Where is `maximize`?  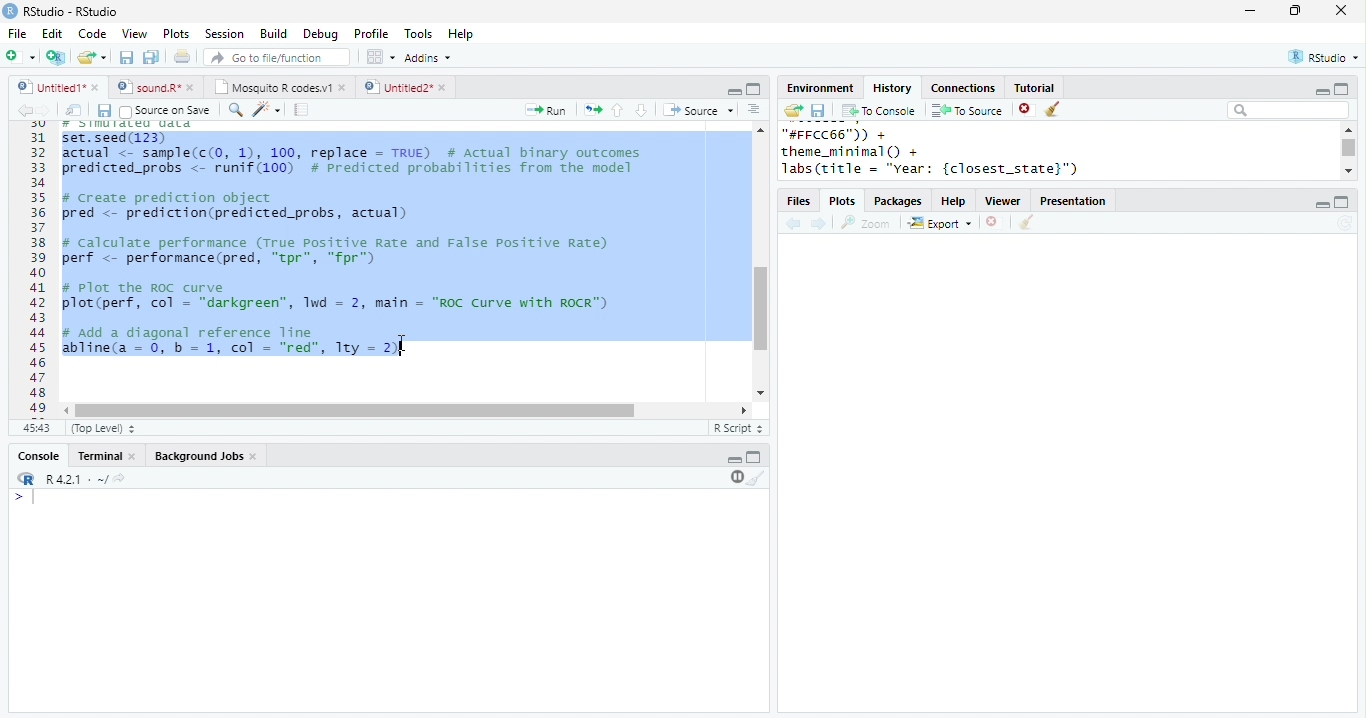 maximize is located at coordinates (754, 456).